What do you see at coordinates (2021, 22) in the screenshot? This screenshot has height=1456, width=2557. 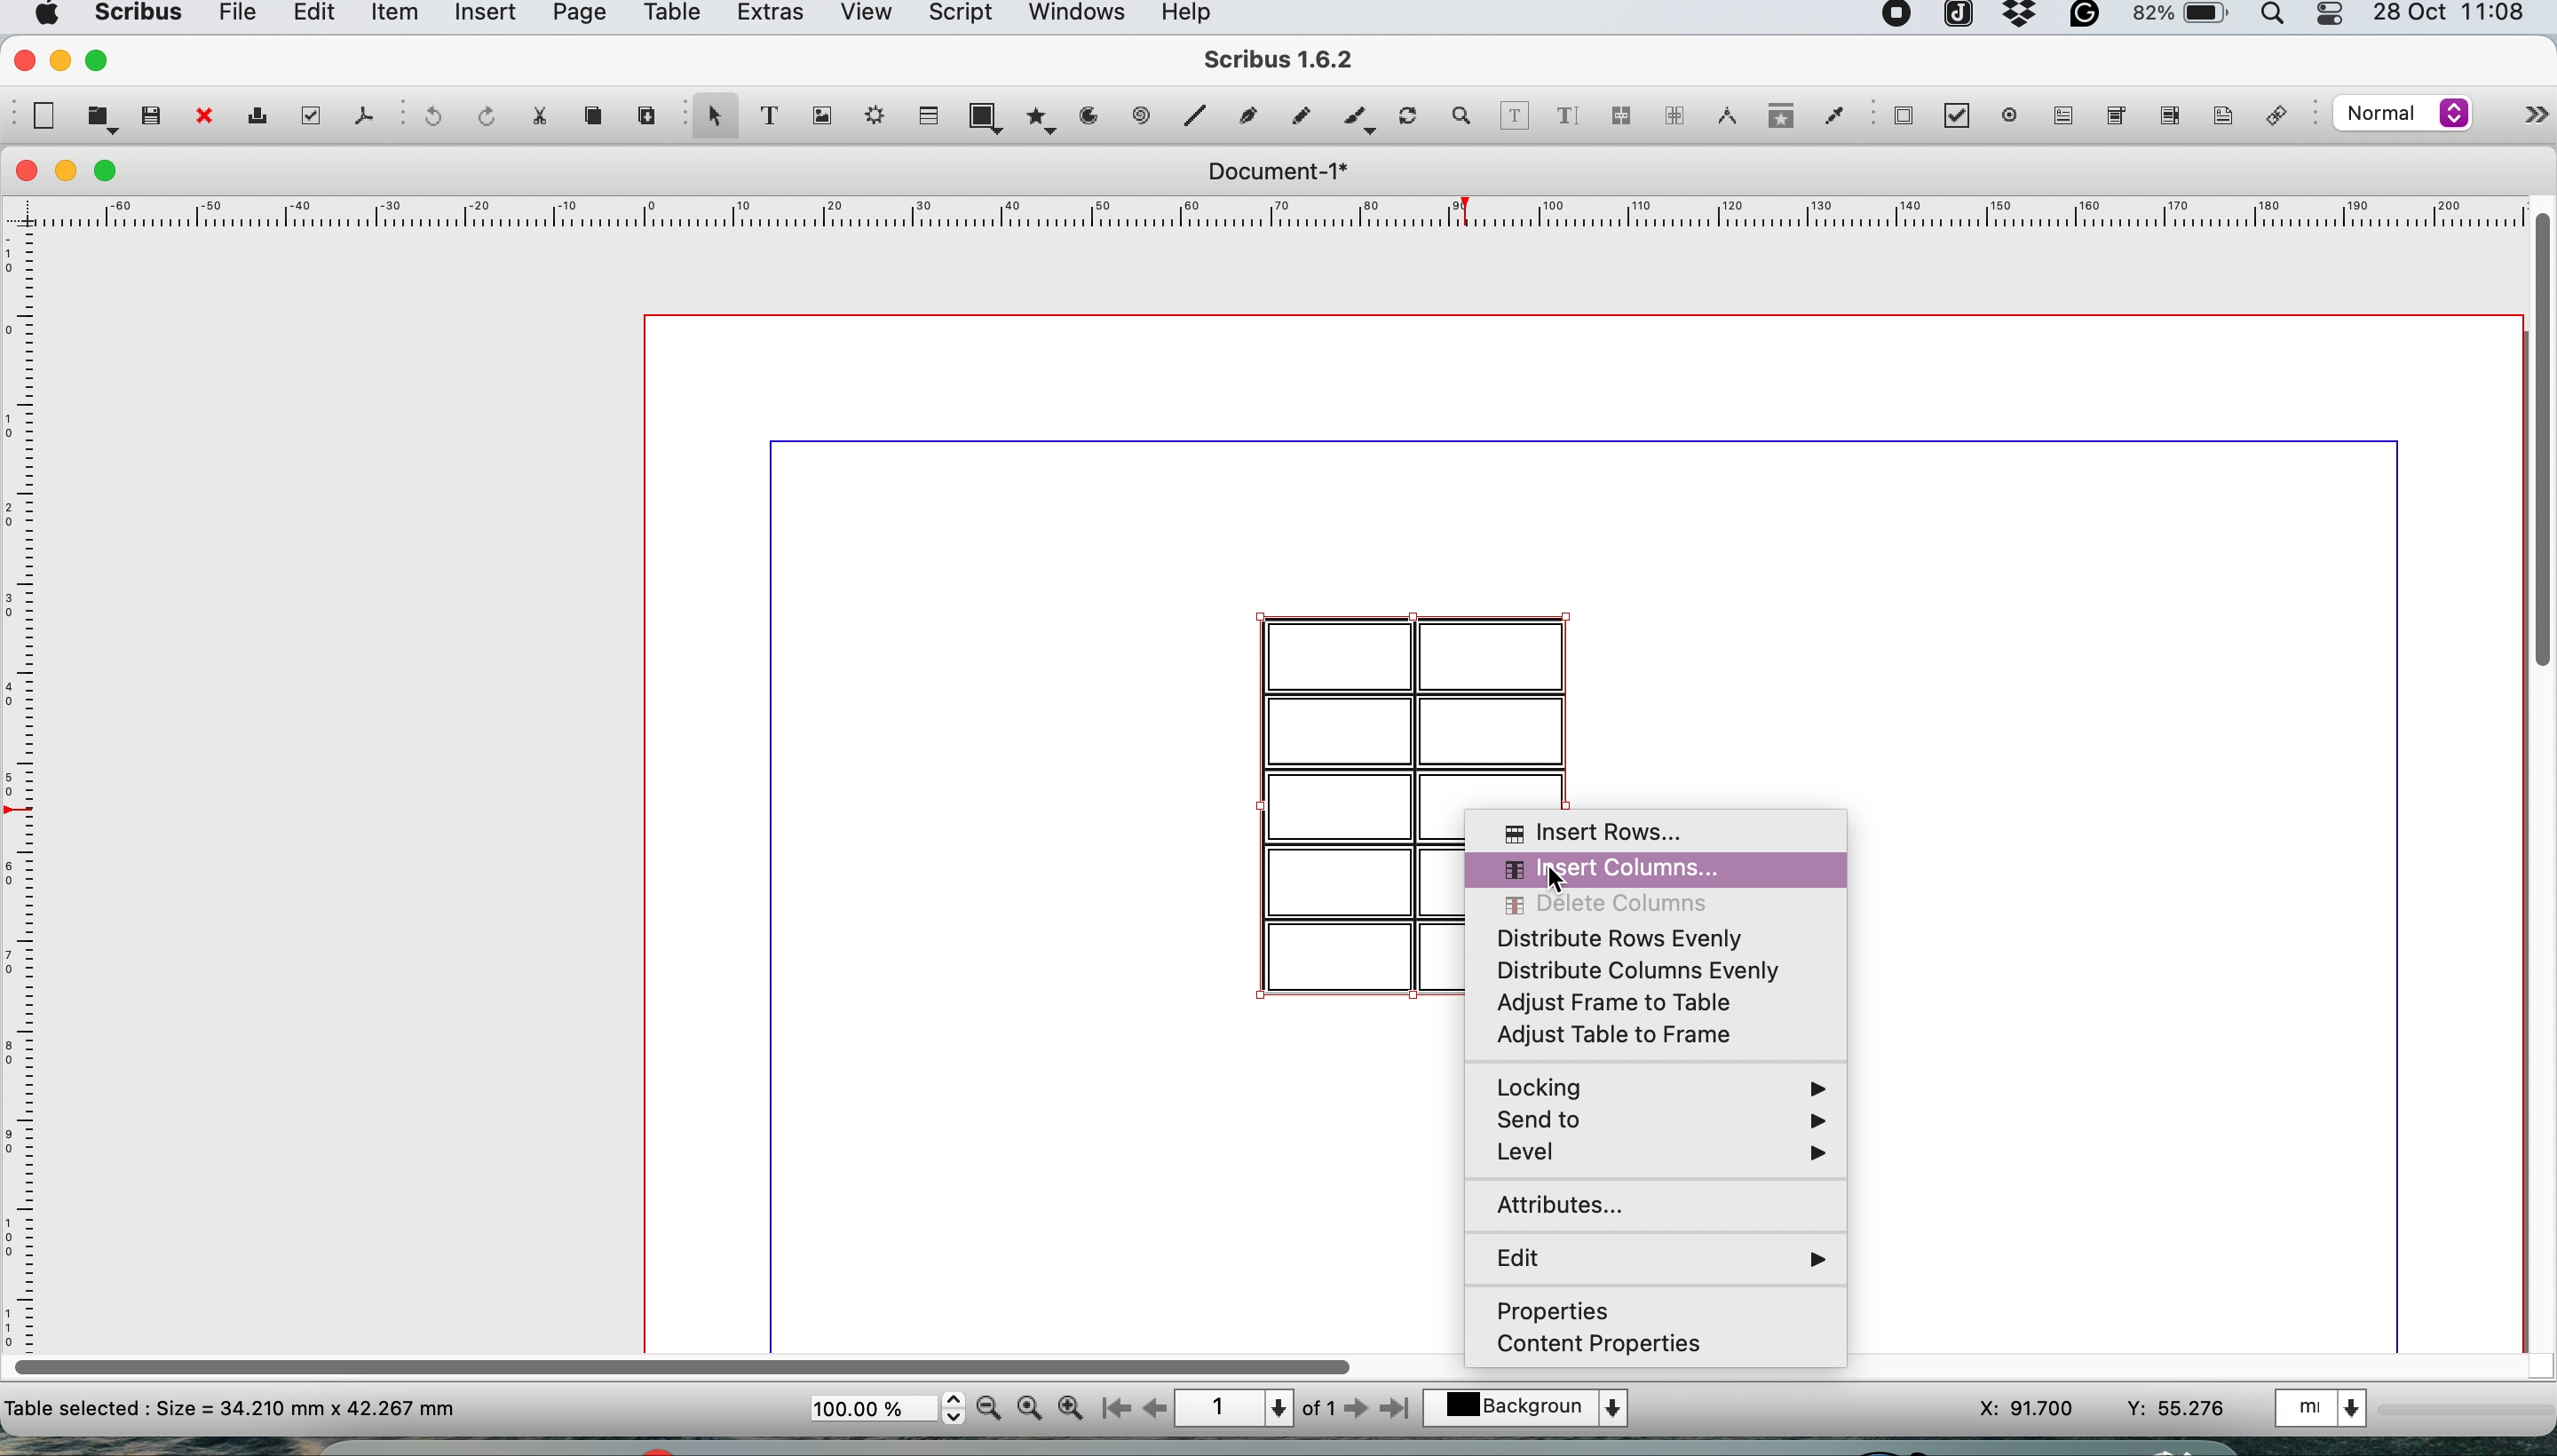 I see `dropbox` at bounding box center [2021, 22].